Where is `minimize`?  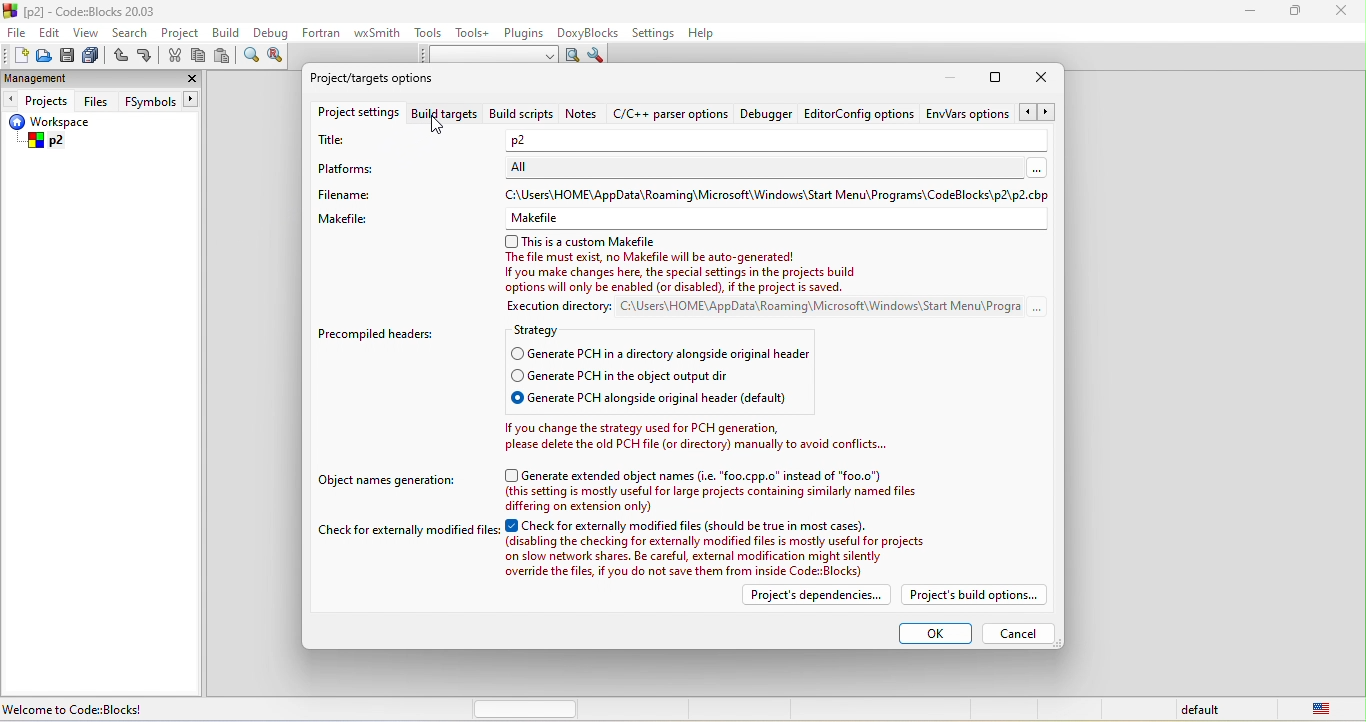 minimize is located at coordinates (955, 78).